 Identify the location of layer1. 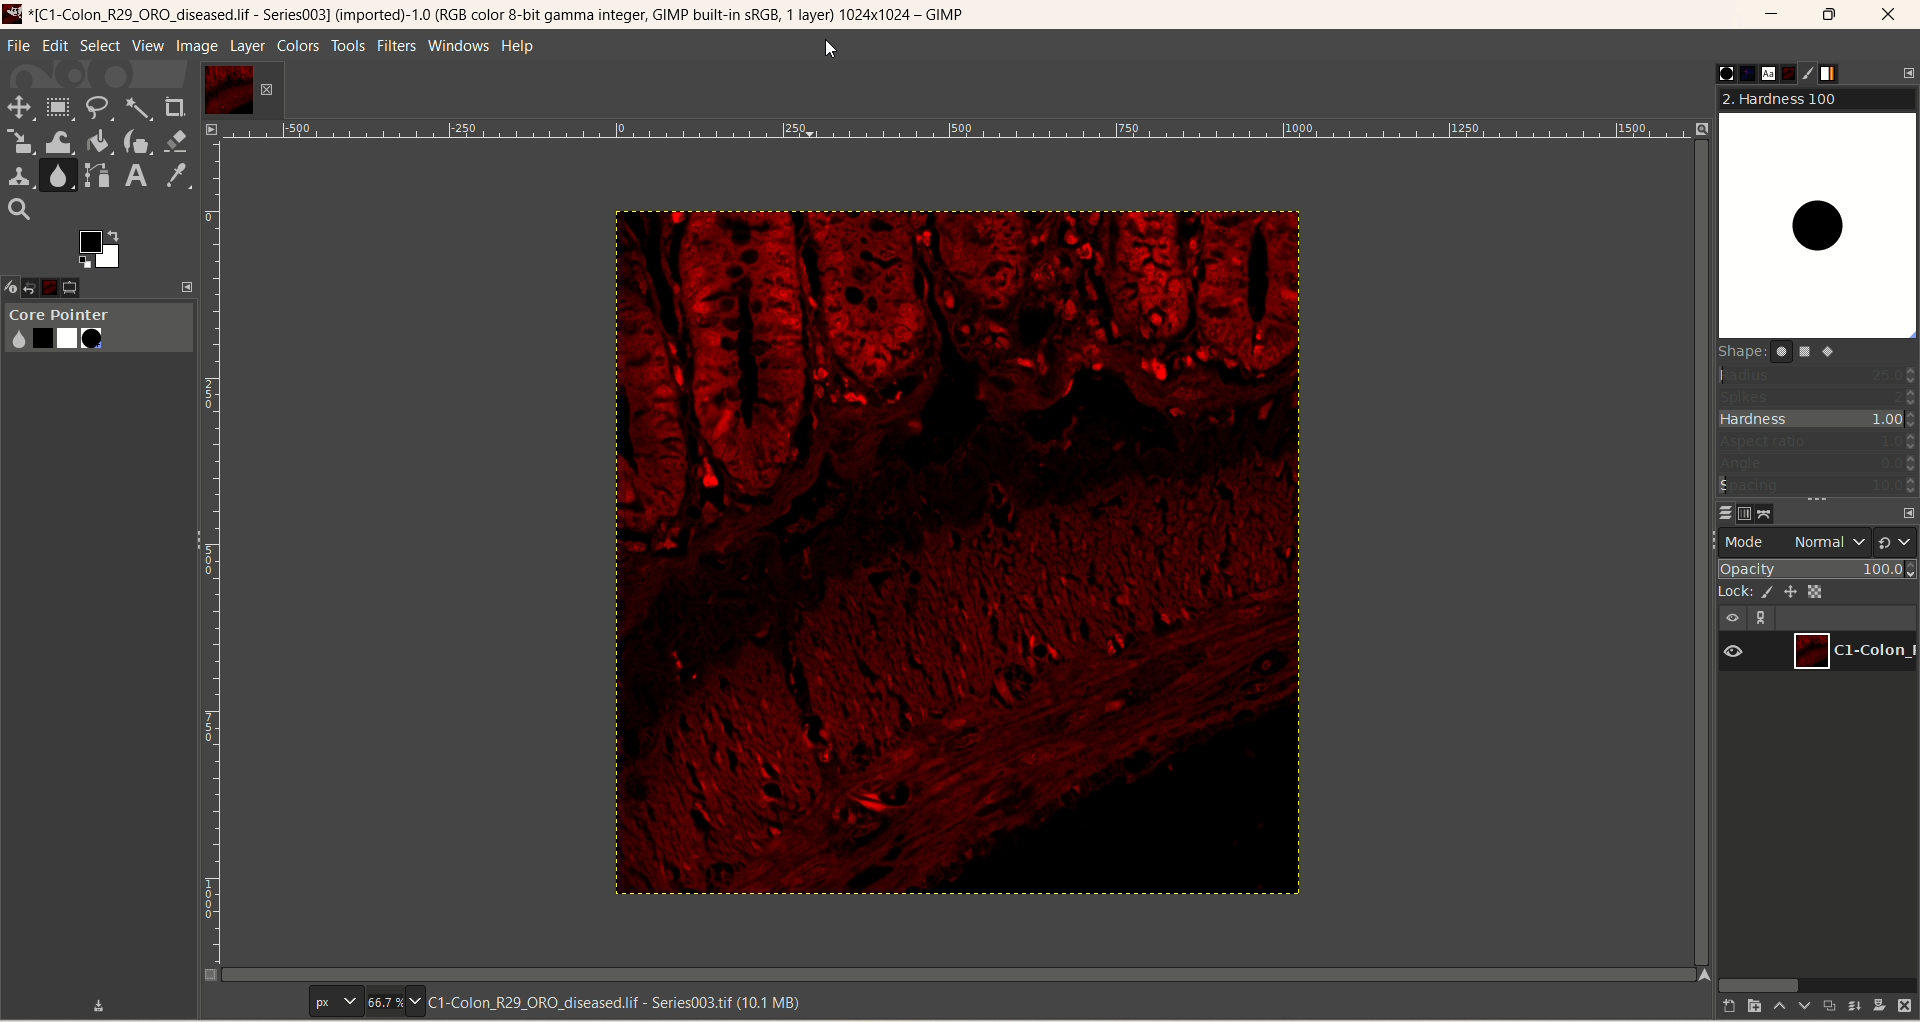
(1856, 649).